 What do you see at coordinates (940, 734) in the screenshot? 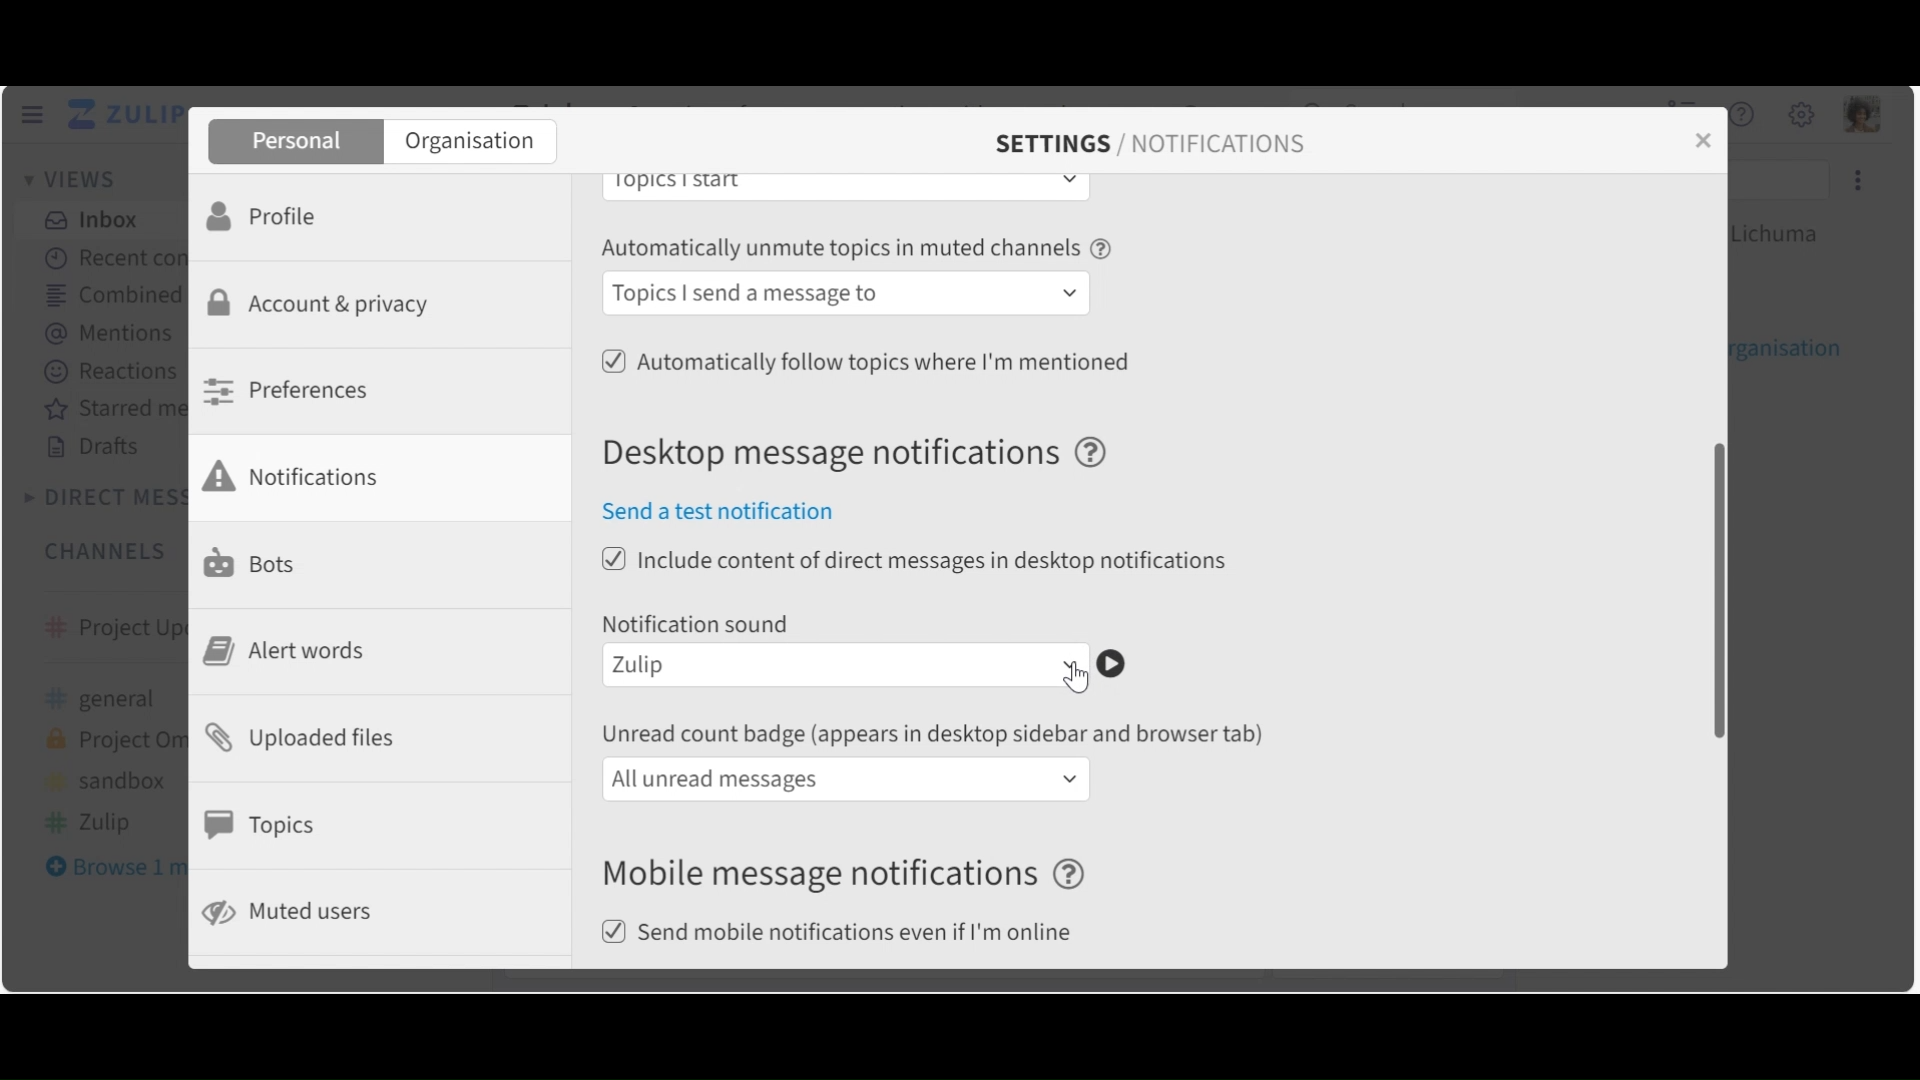
I see `unread count badge` at bounding box center [940, 734].